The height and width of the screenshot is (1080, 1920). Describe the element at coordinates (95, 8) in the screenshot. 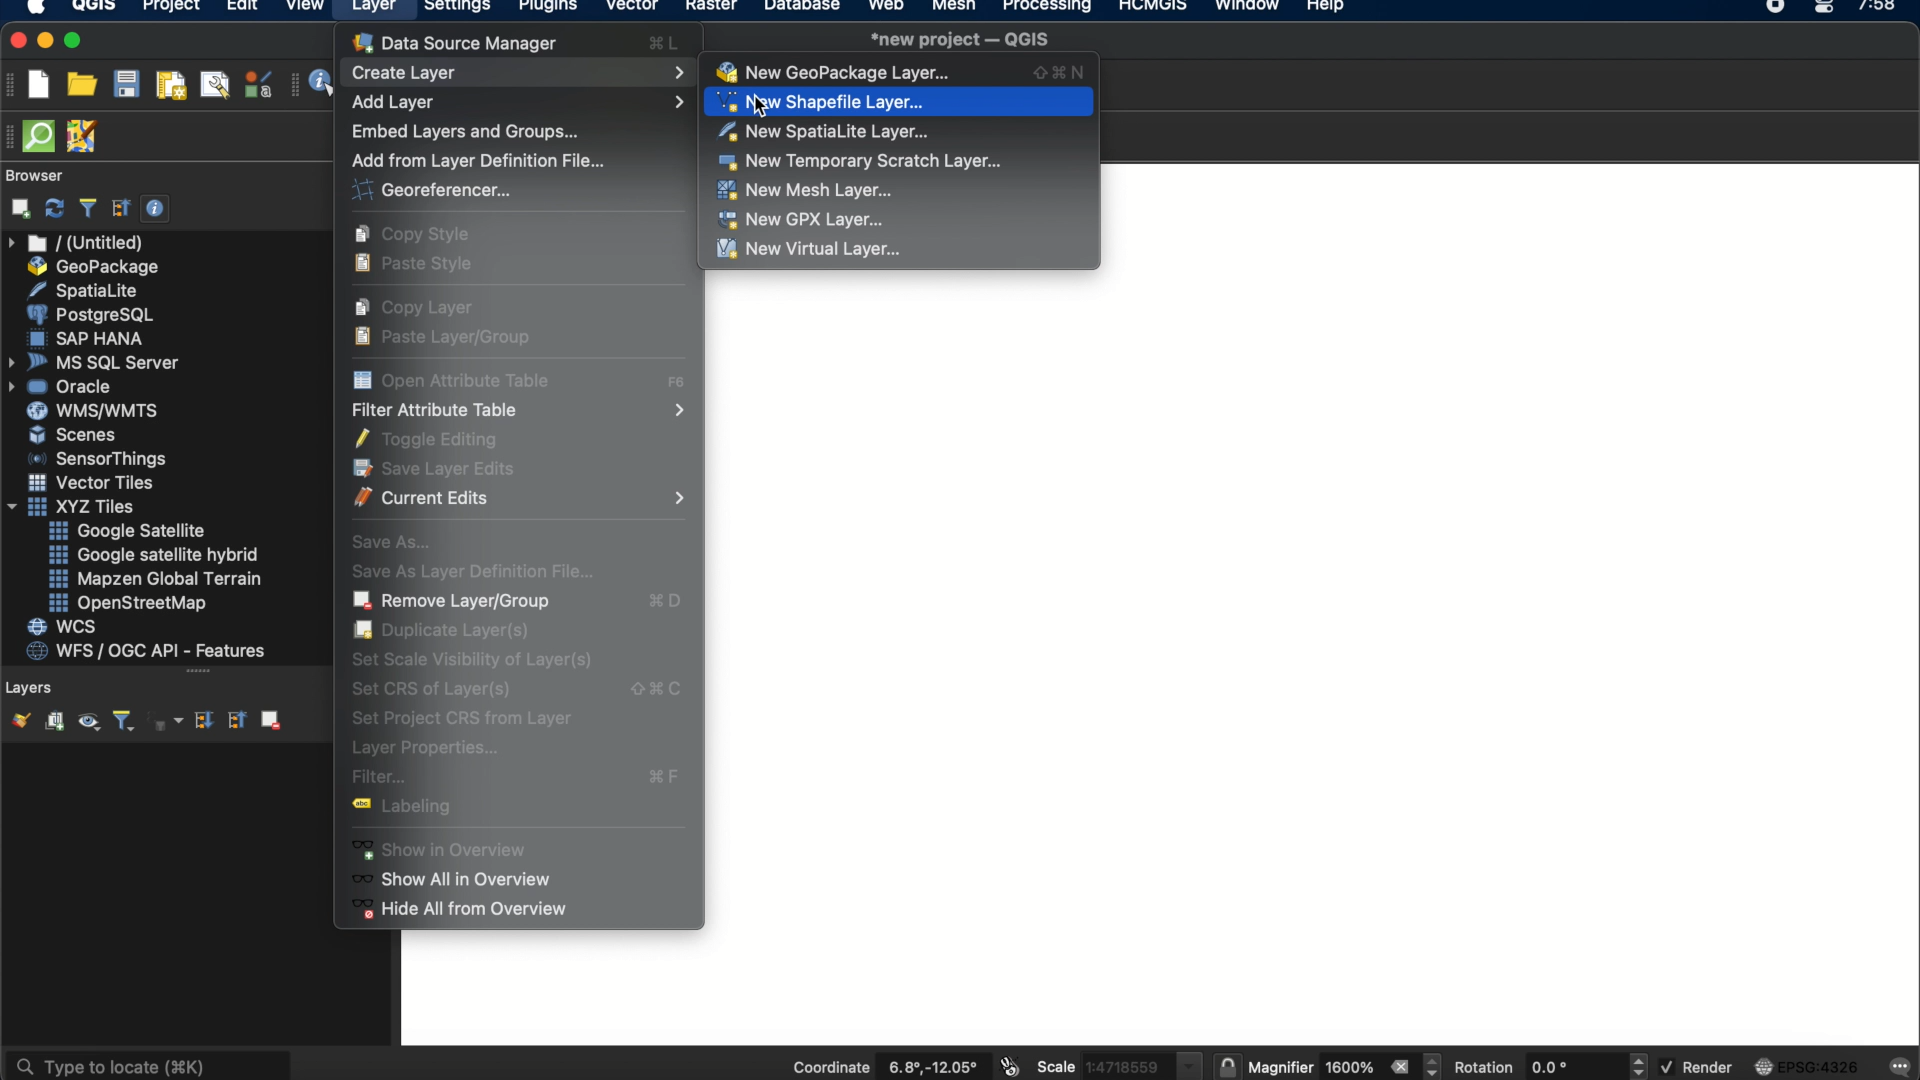

I see `QGIS` at that location.